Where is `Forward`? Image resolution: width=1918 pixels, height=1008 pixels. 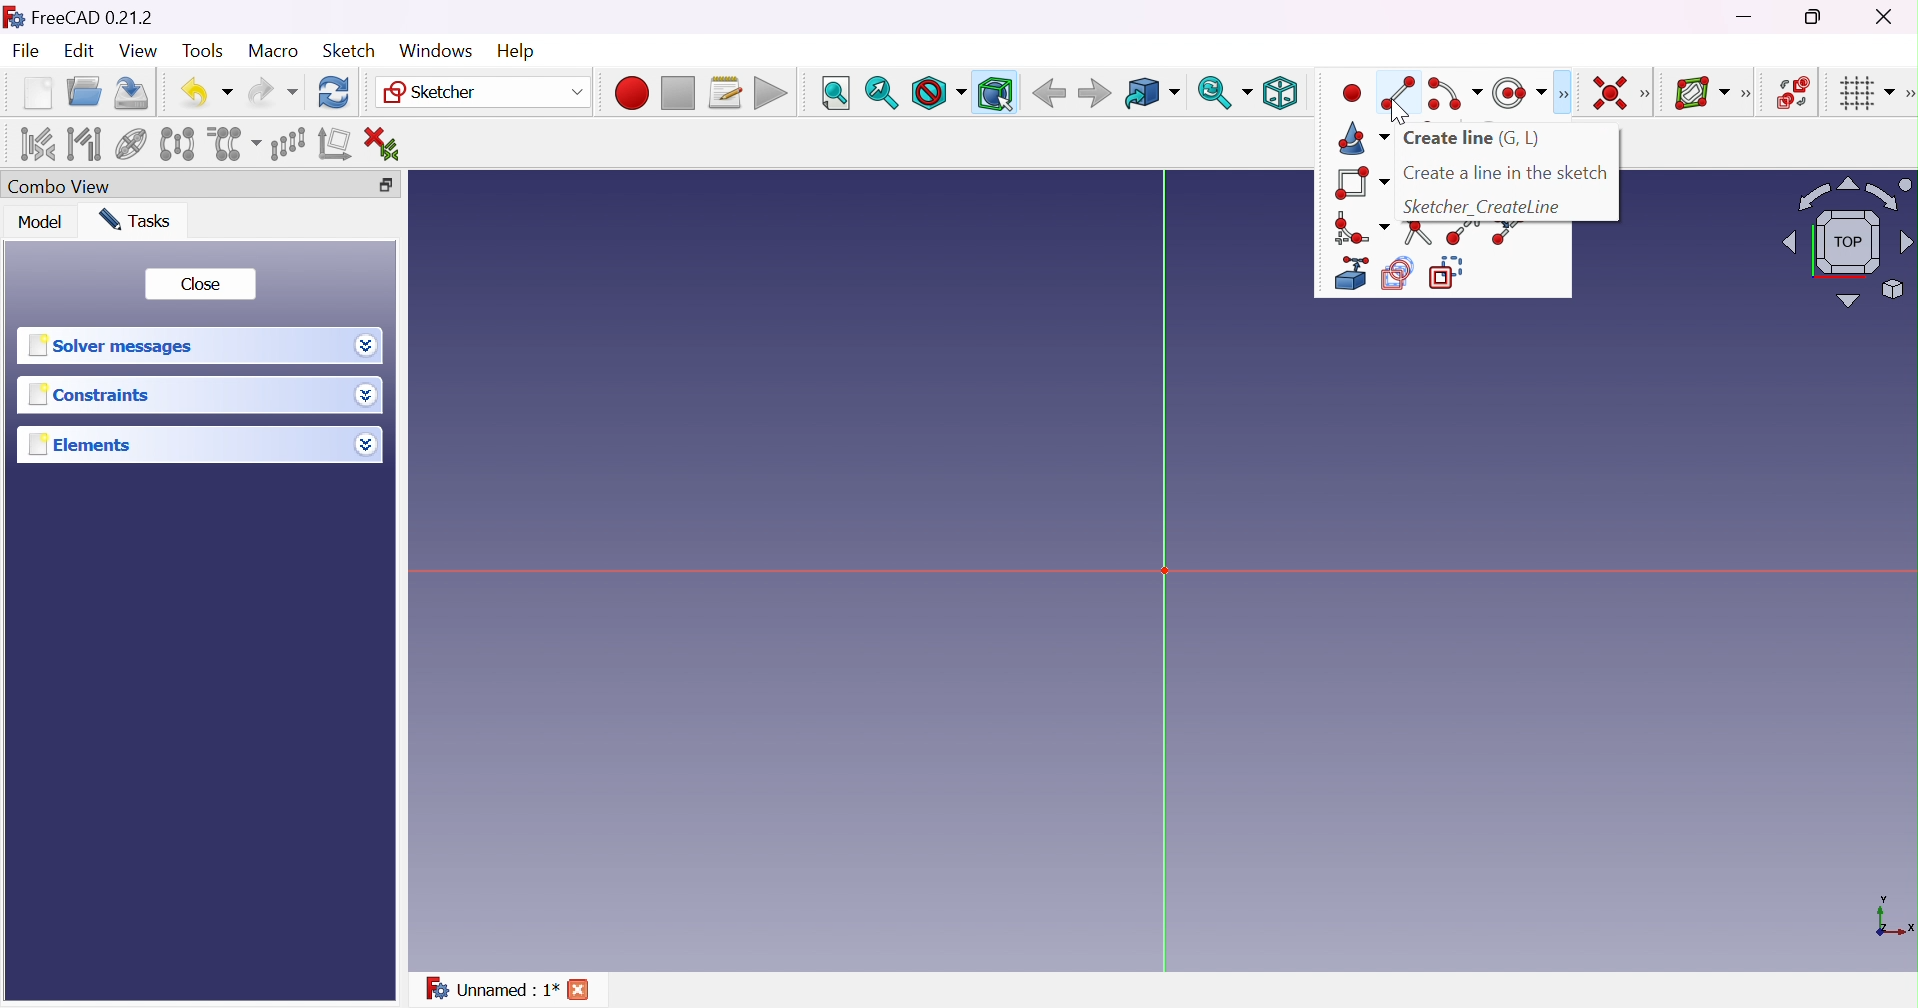
Forward is located at coordinates (1095, 95).